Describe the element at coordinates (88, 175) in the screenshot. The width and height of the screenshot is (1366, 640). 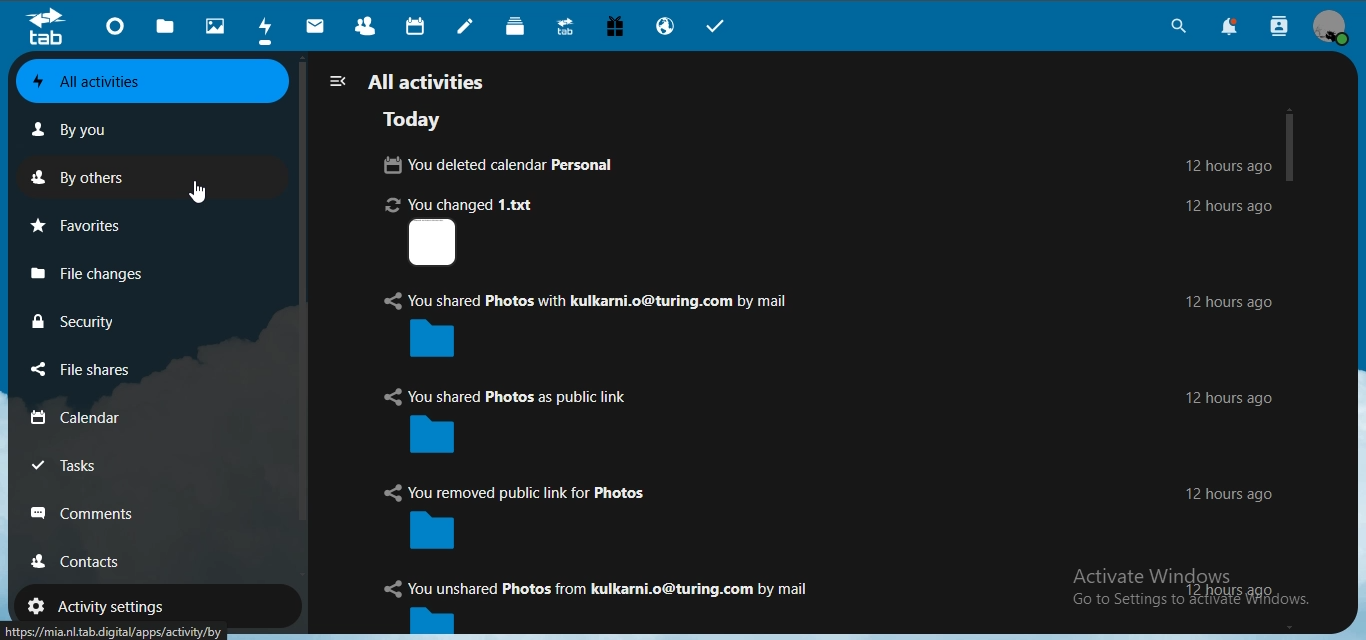
I see `by others` at that location.